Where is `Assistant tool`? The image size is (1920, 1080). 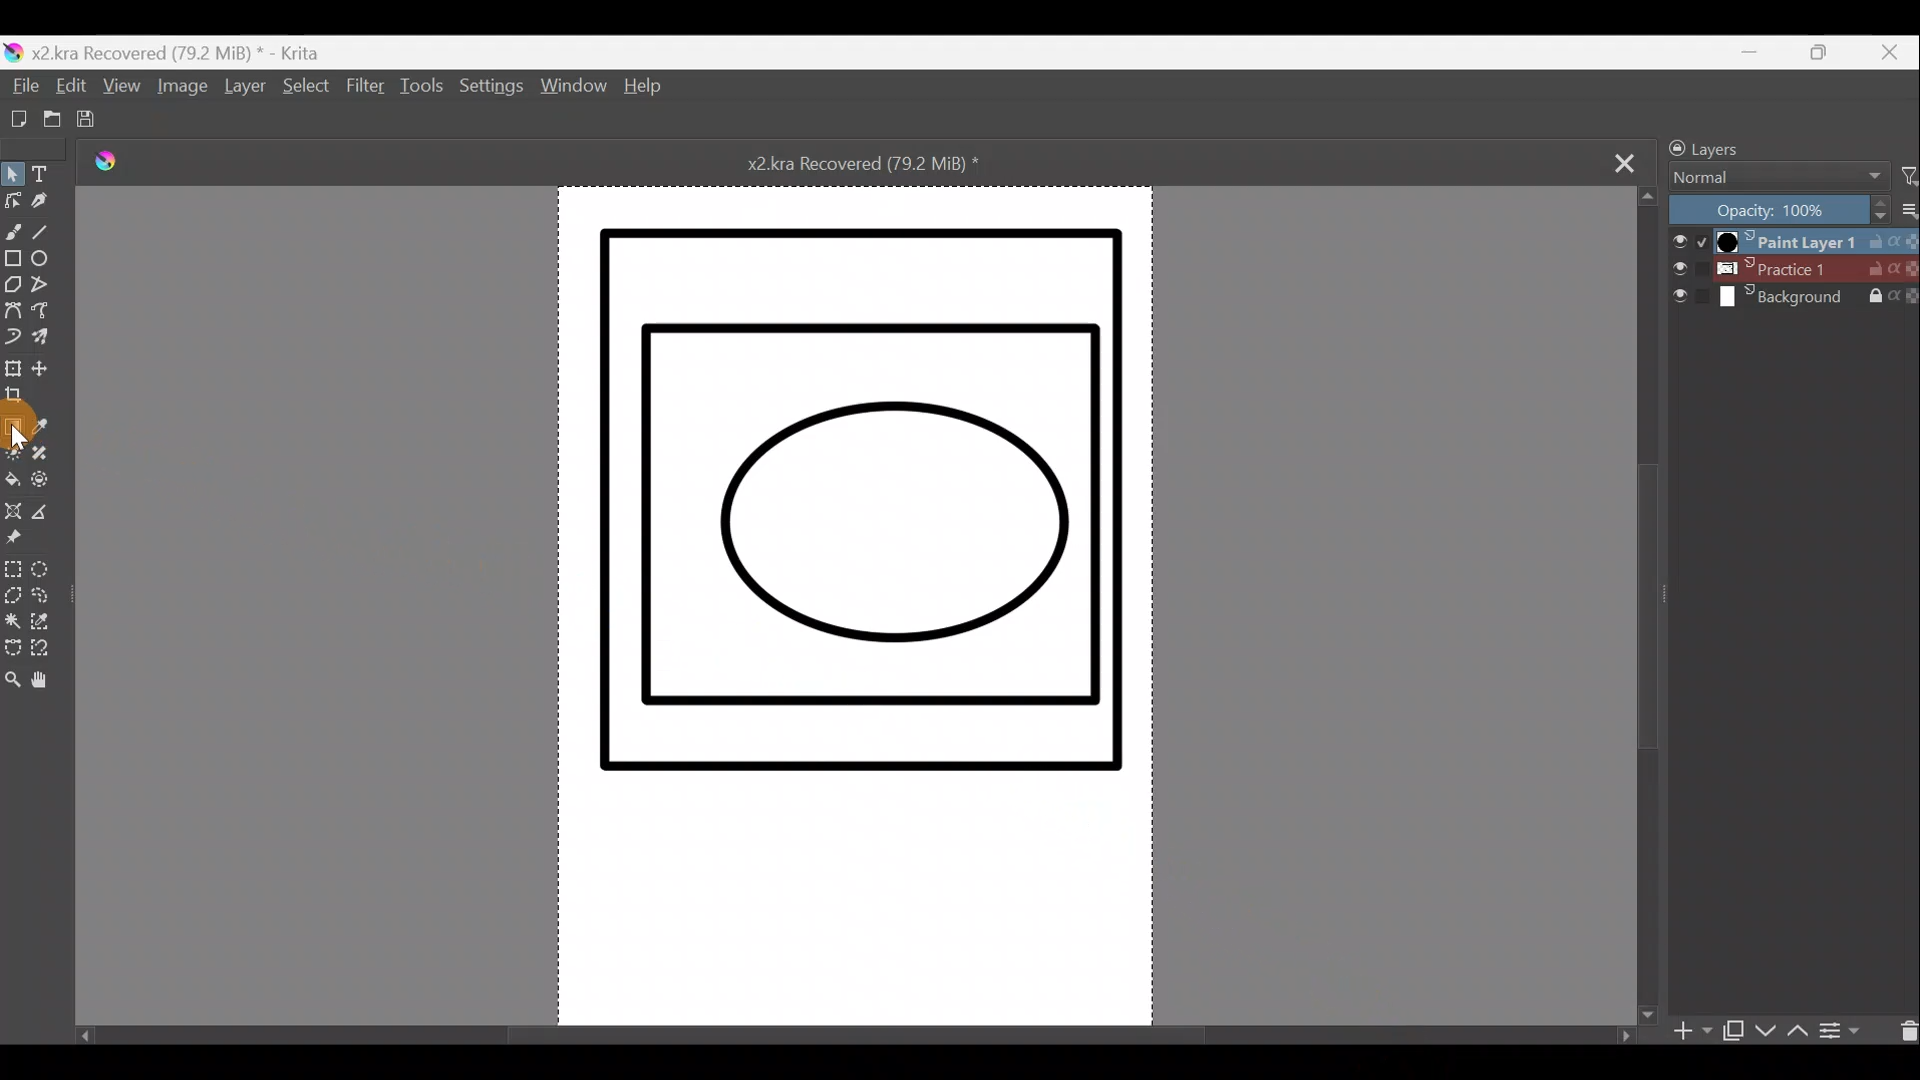
Assistant tool is located at coordinates (13, 514).